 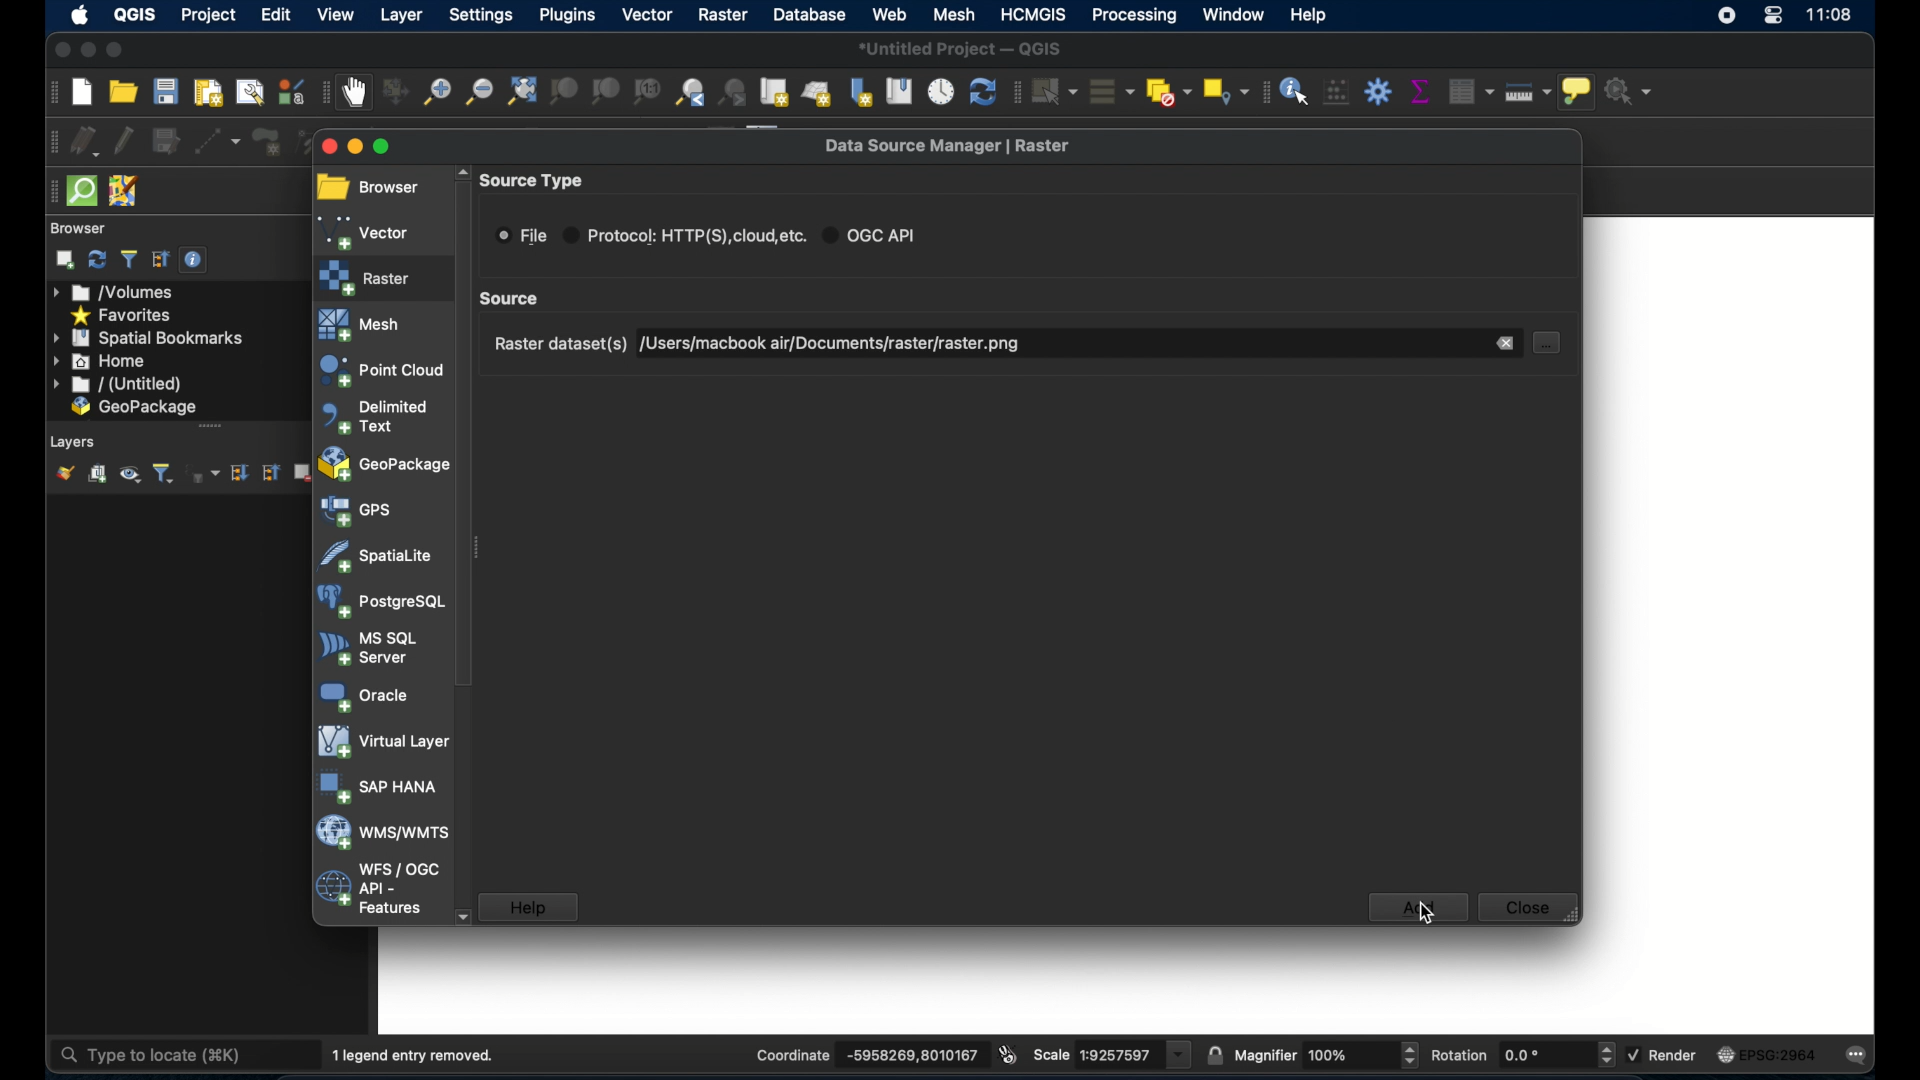 I want to click on mesh, so click(x=952, y=16).